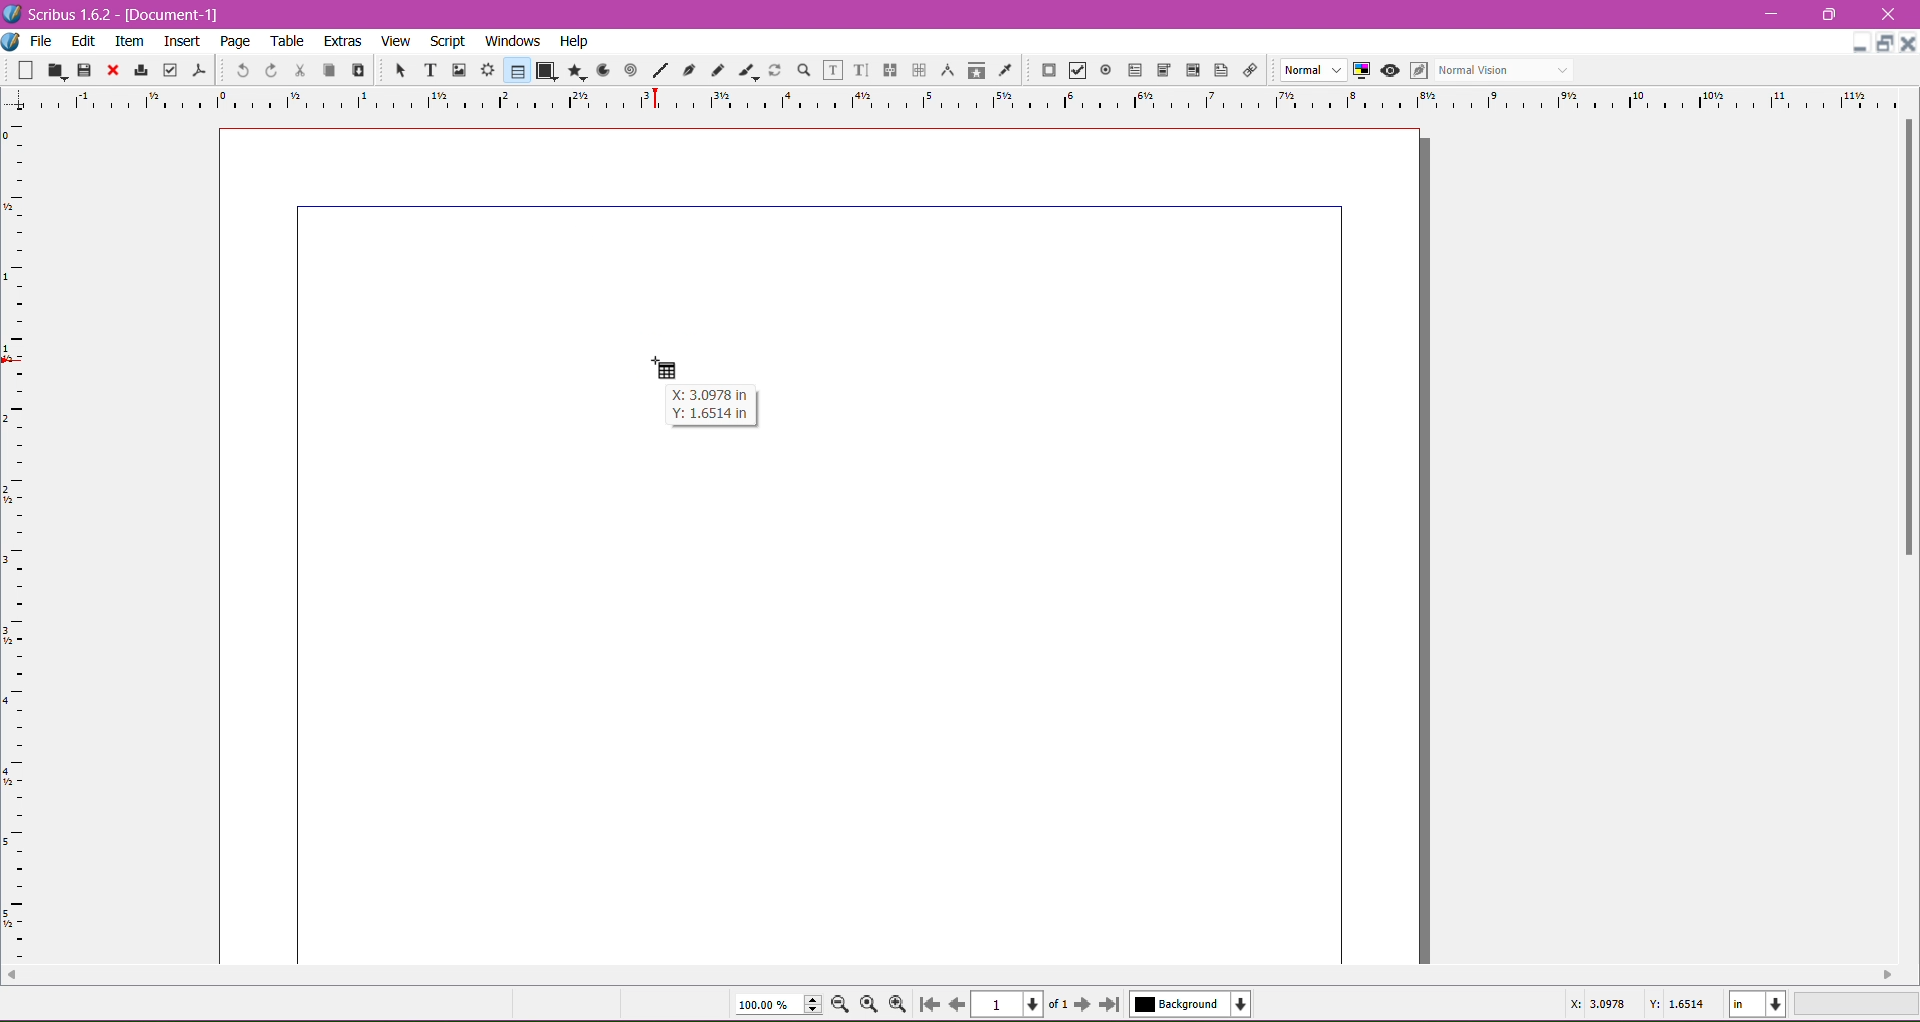 The image size is (1920, 1022). I want to click on Minimize, so click(1860, 41).